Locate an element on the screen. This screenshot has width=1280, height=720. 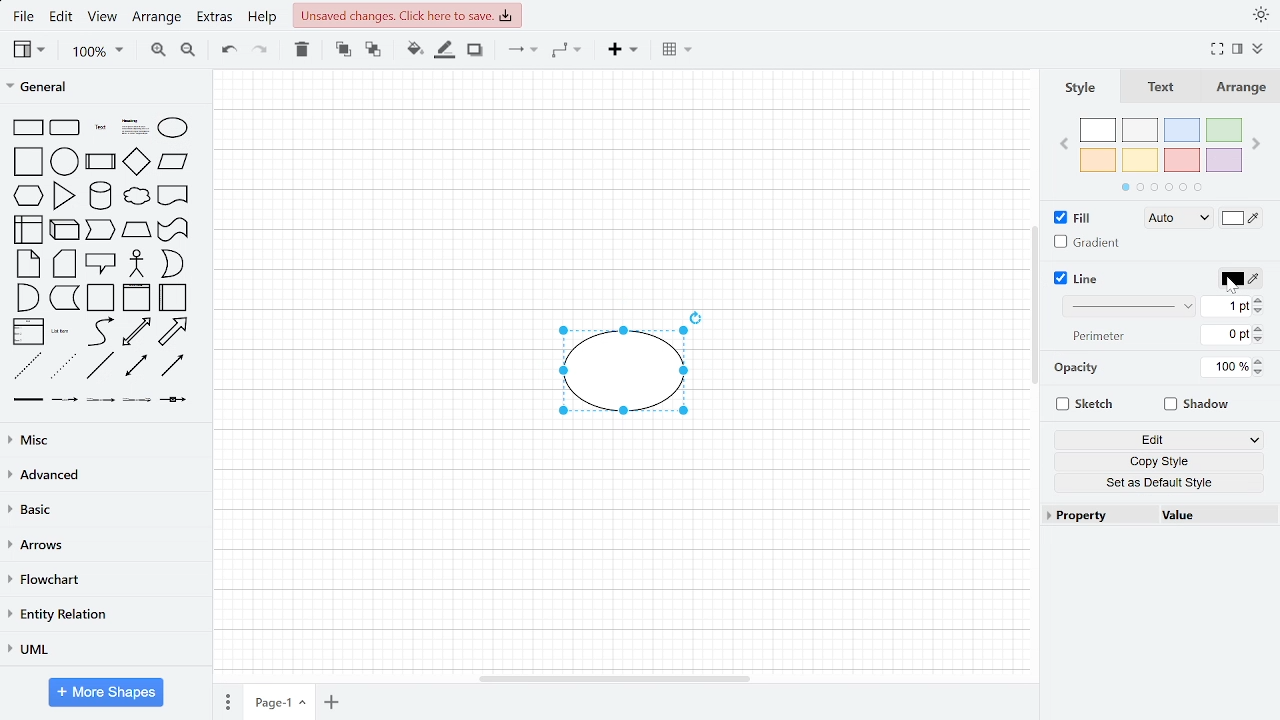
zoom is located at coordinates (90, 51).